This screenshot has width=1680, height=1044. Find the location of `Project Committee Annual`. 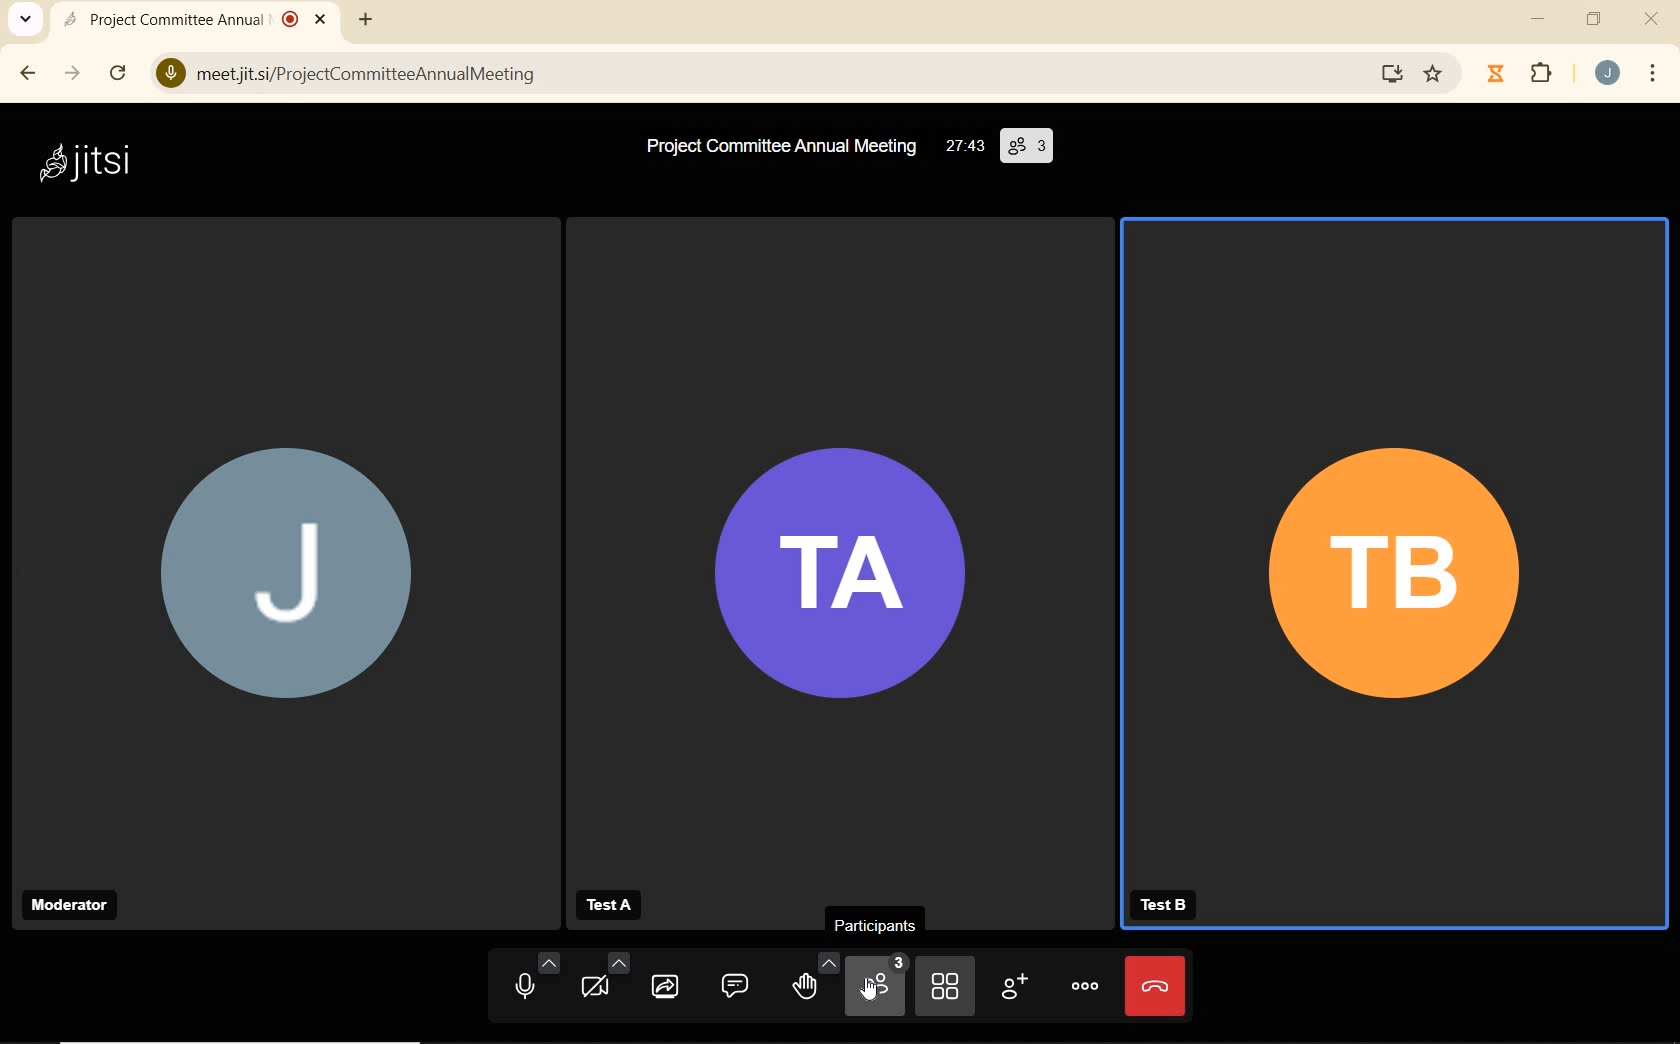

Project Committee Annual is located at coordinates (163, 18).